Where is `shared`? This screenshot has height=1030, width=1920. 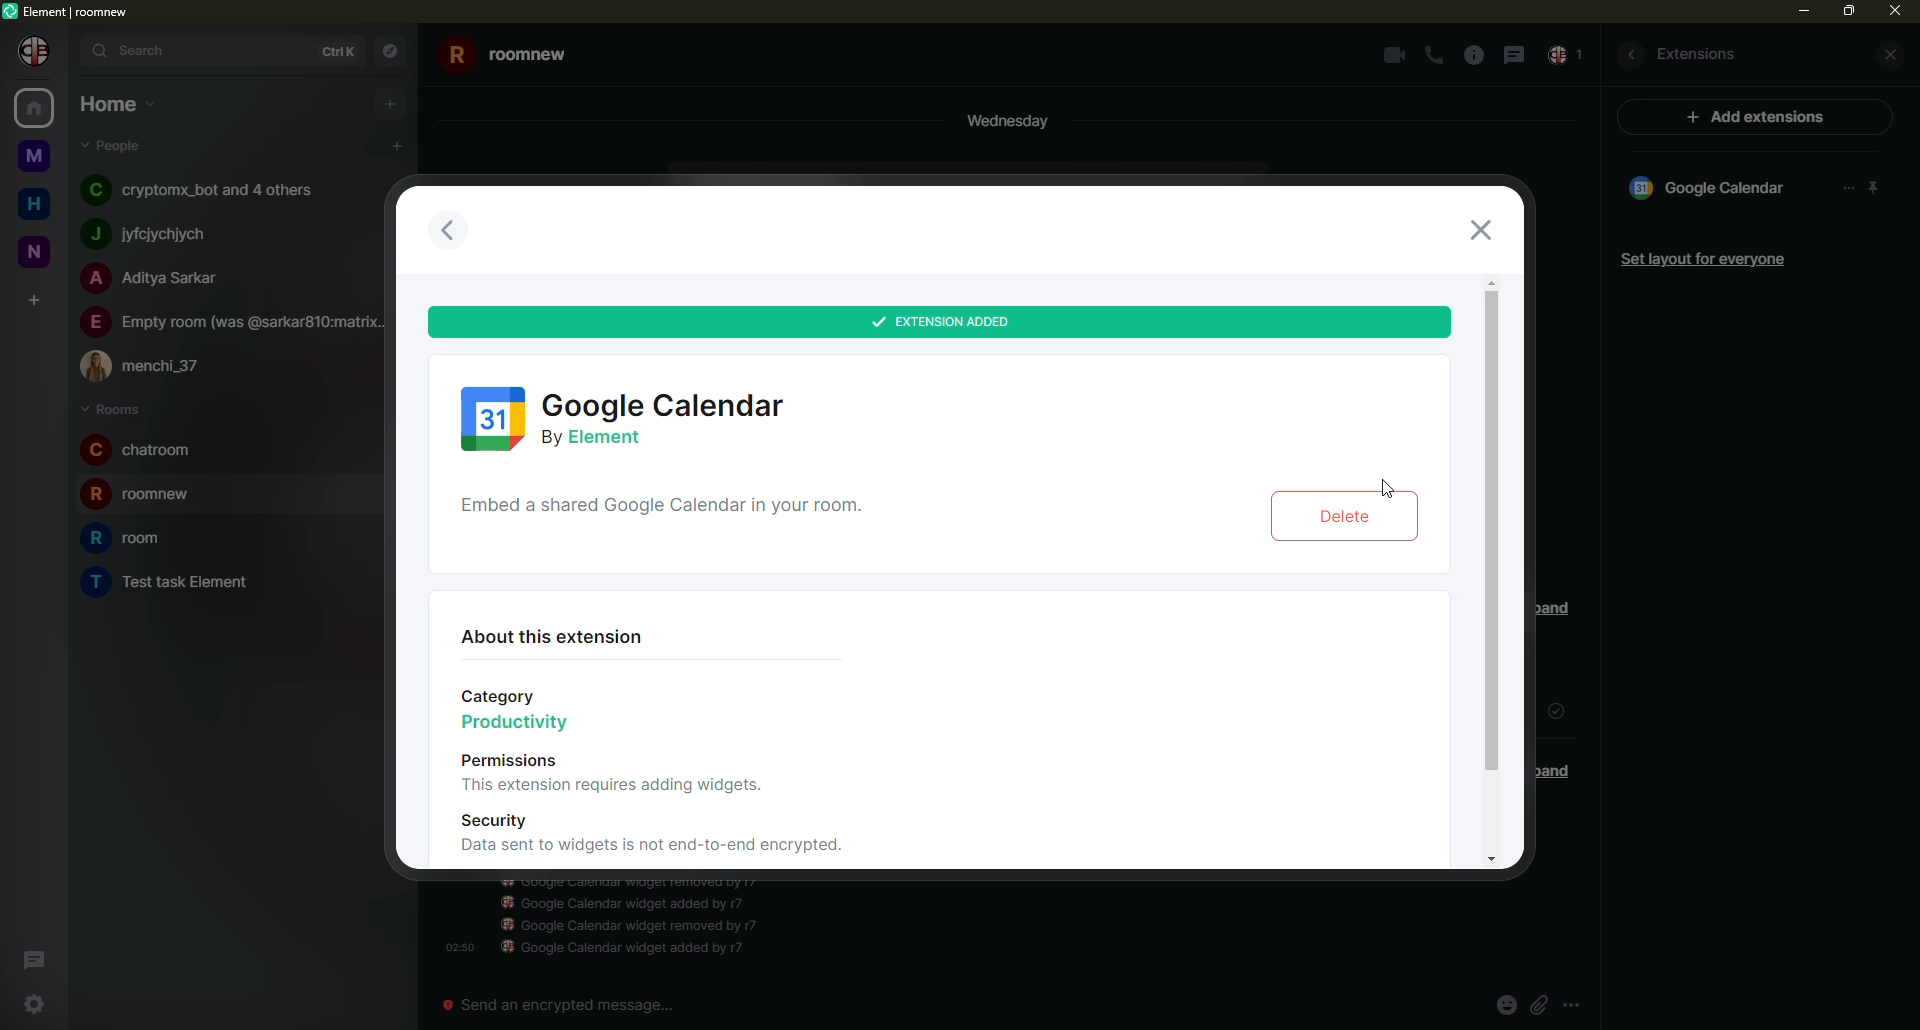 shared is located at coordinates (682, 504).